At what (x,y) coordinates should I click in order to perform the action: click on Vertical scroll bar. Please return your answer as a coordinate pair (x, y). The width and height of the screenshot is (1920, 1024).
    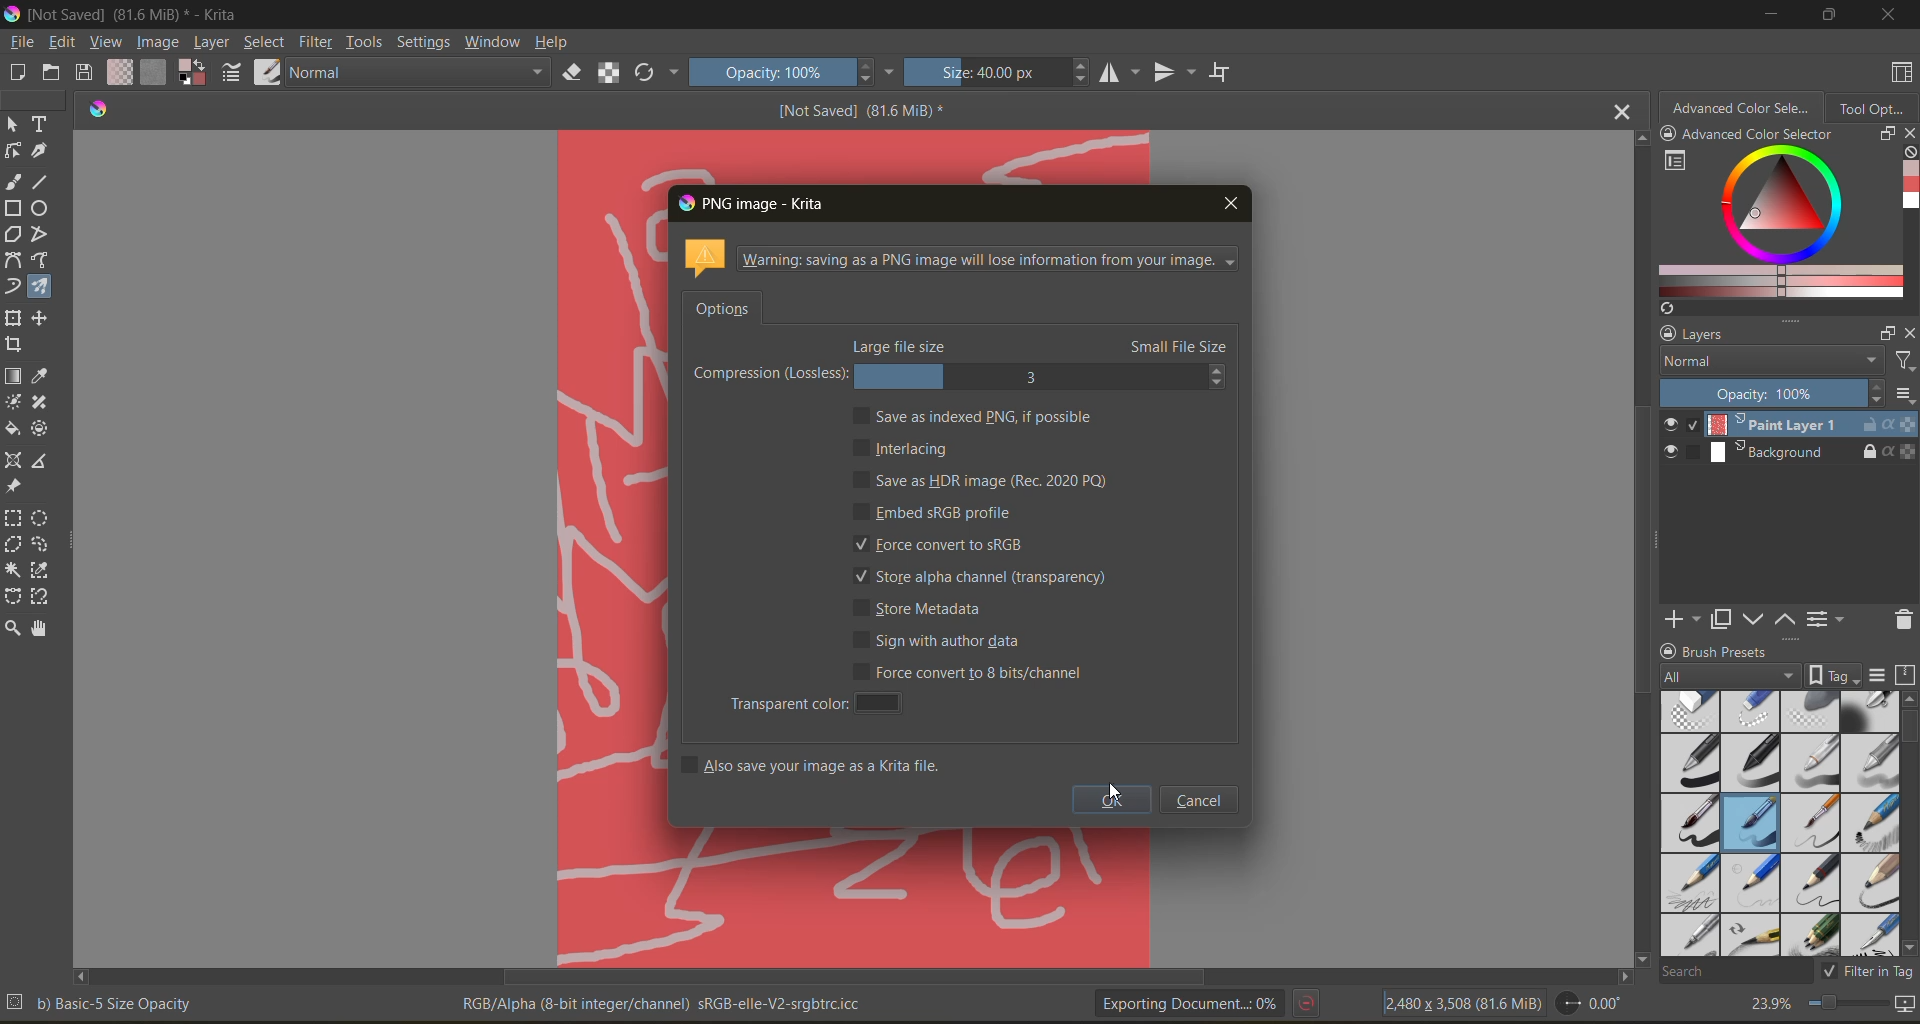
    Looking at the image, I should click on (1638, 546).